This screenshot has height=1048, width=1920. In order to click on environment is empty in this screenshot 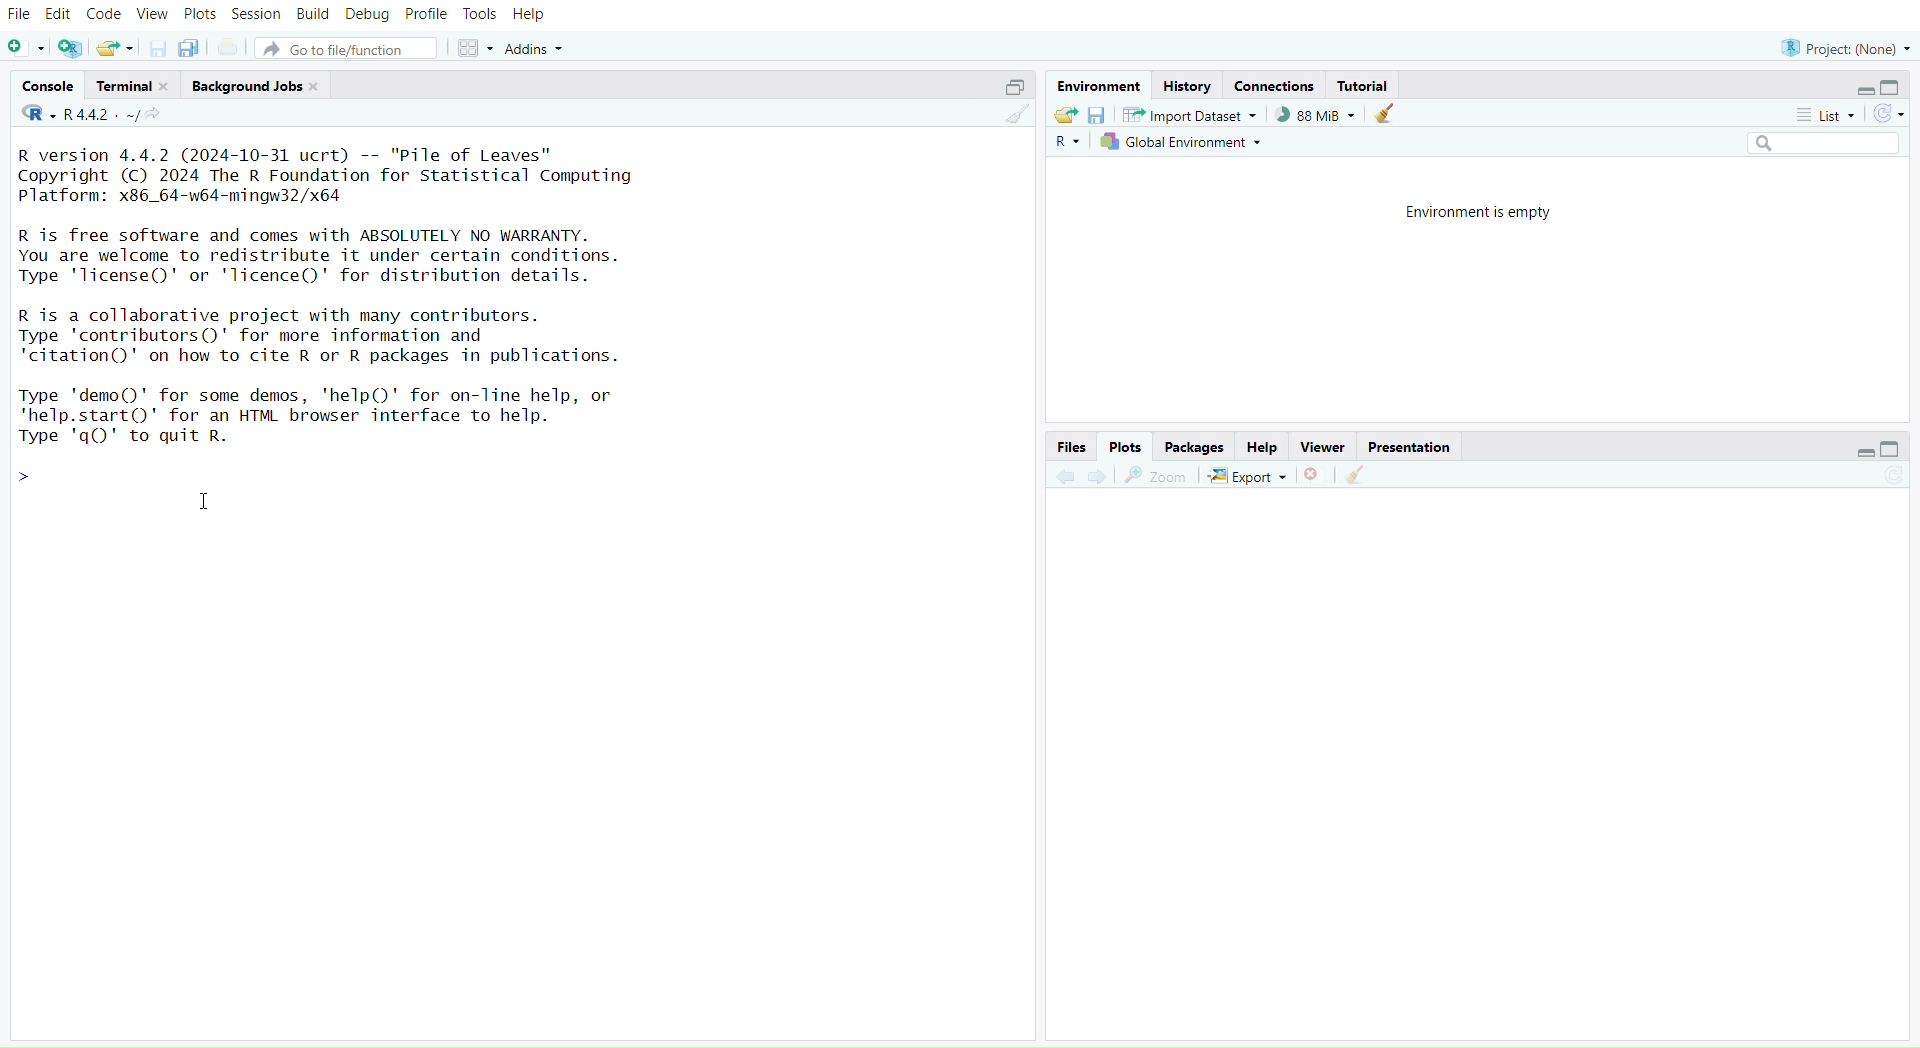, I will do `click(1484, 211)`.